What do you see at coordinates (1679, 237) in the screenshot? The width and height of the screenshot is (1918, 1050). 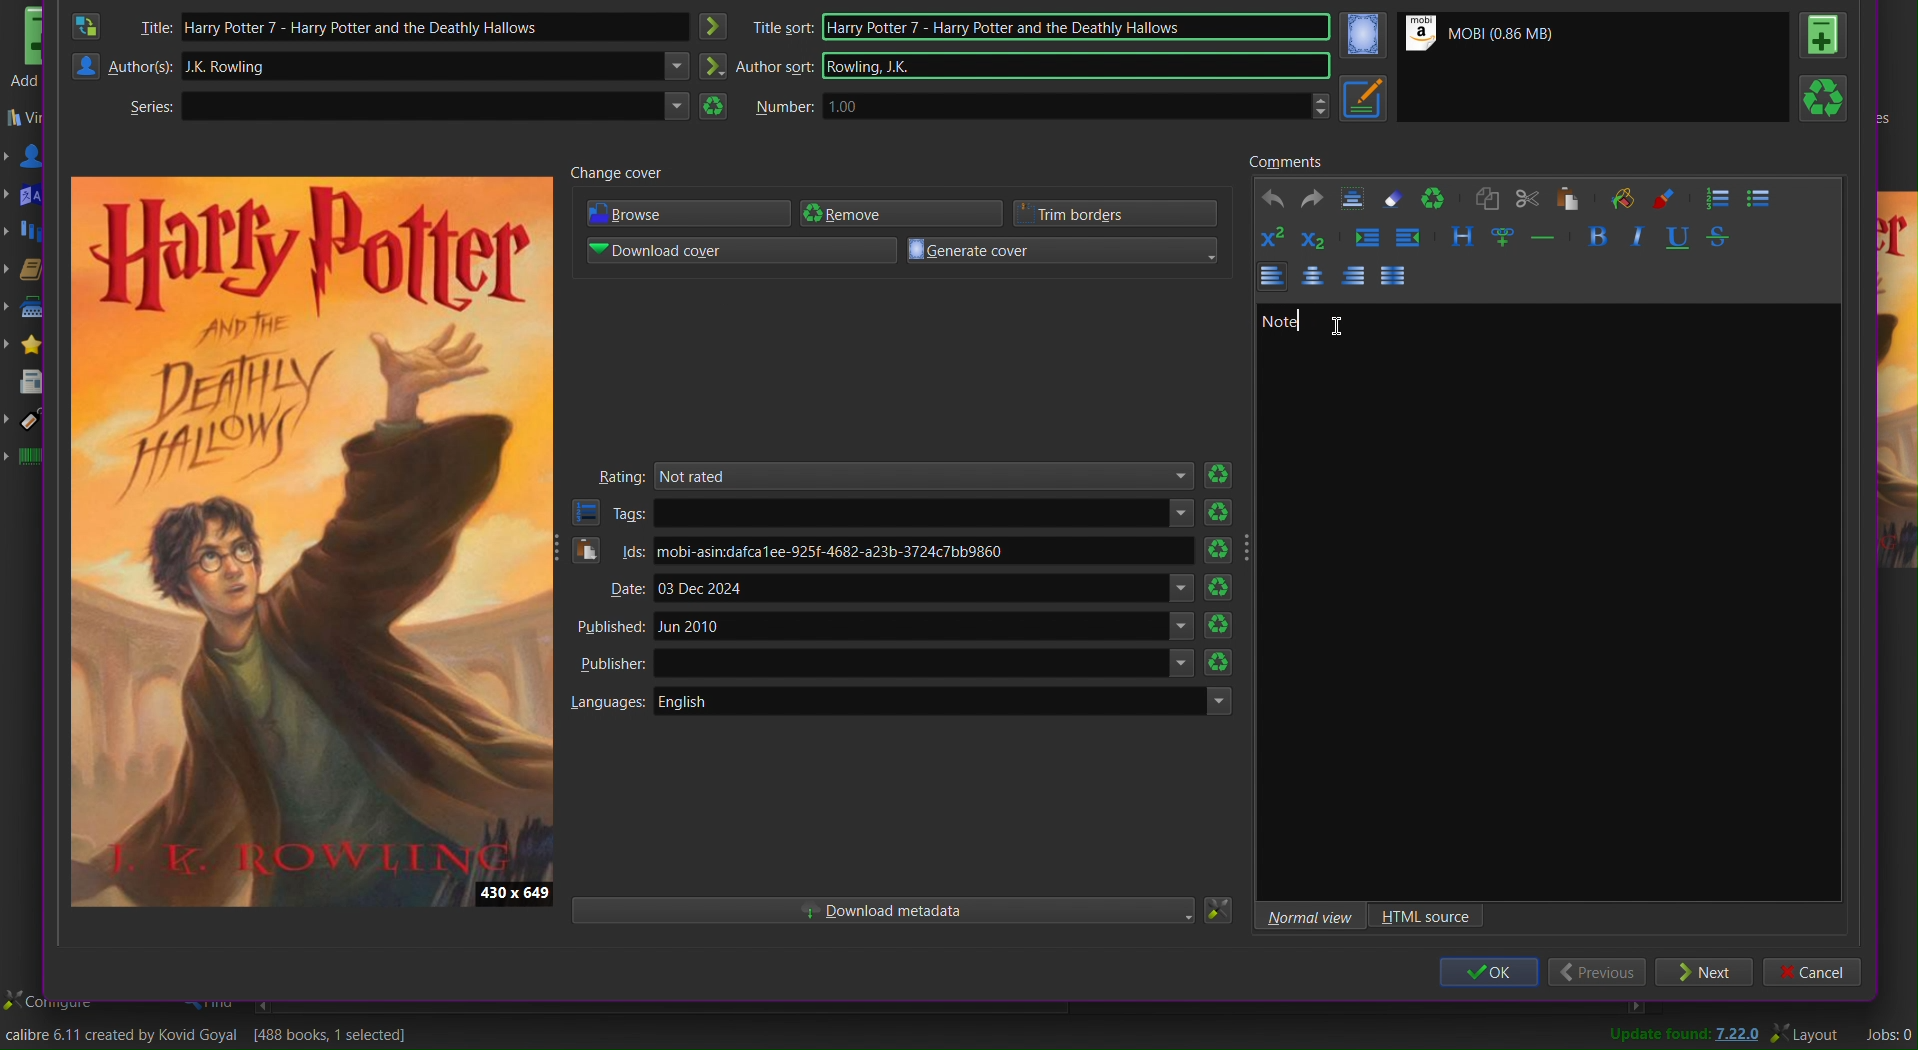 I see `Underline` at bounding box center [1679, 237].